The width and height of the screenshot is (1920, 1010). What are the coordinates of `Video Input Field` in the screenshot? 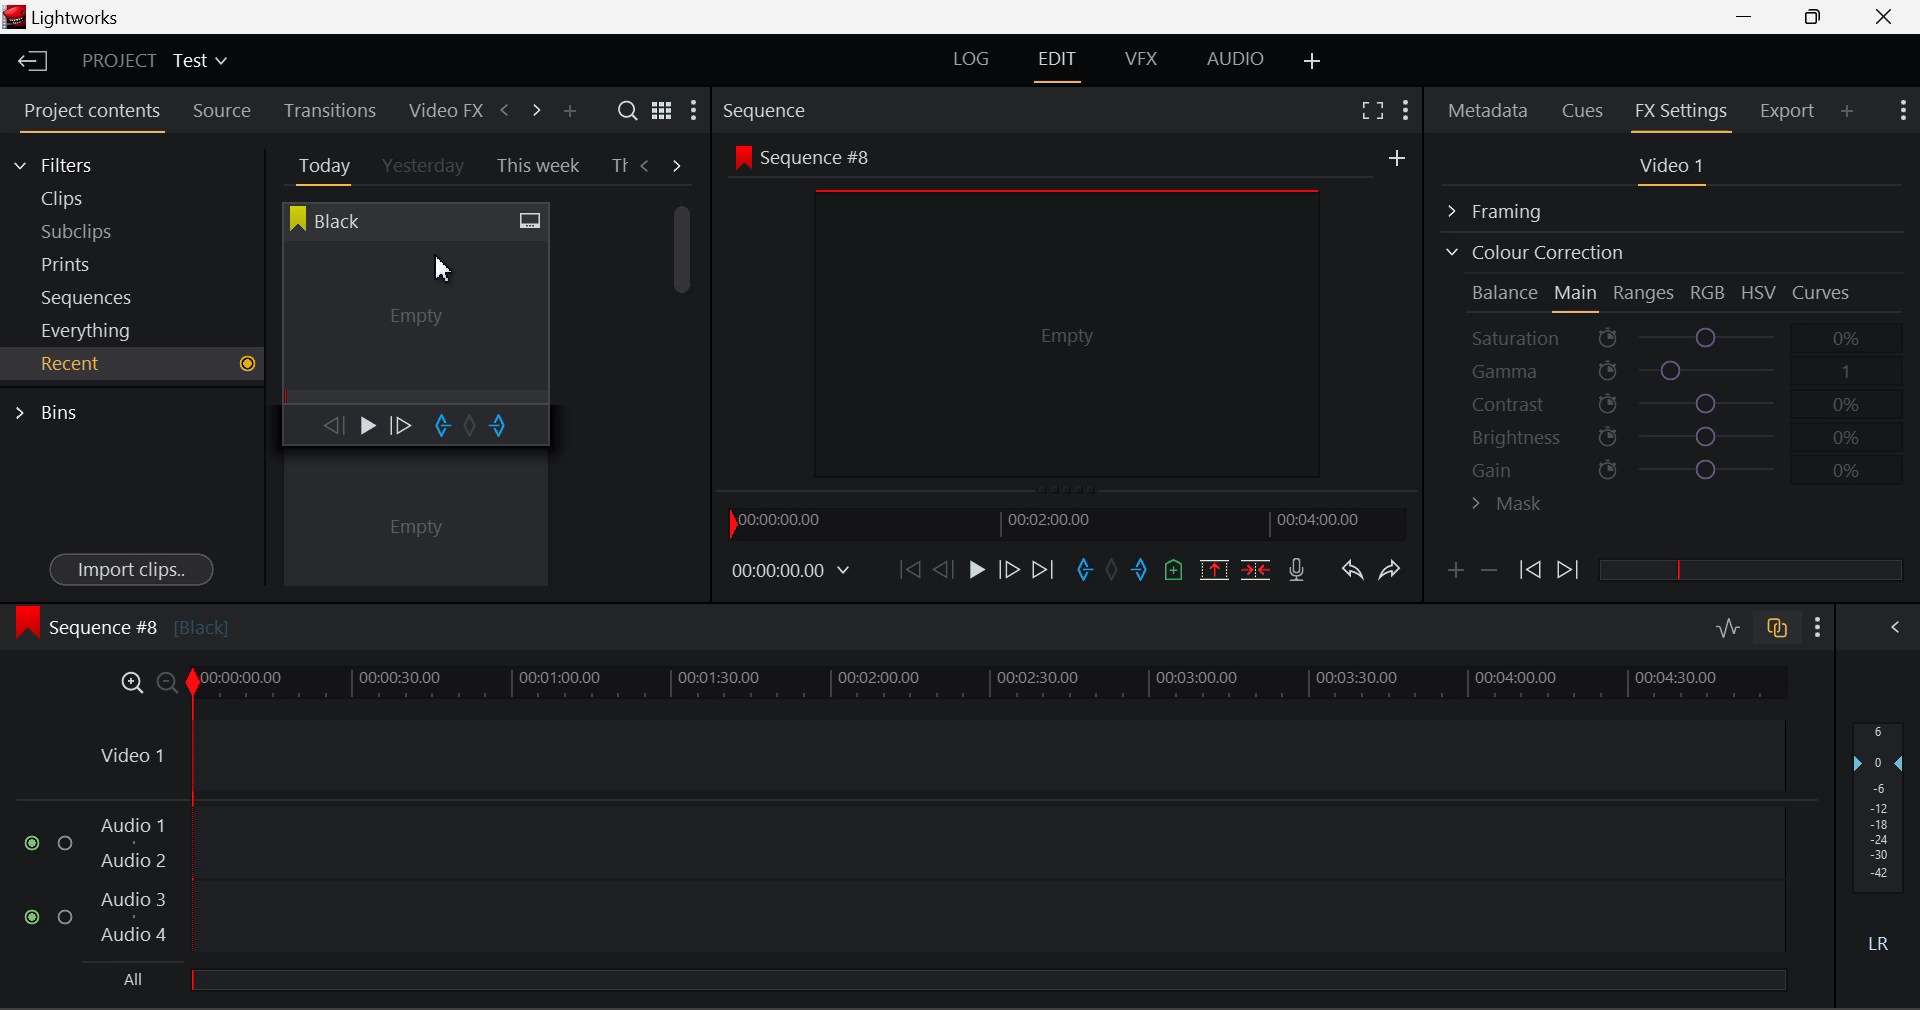 It's located at (936, 756).